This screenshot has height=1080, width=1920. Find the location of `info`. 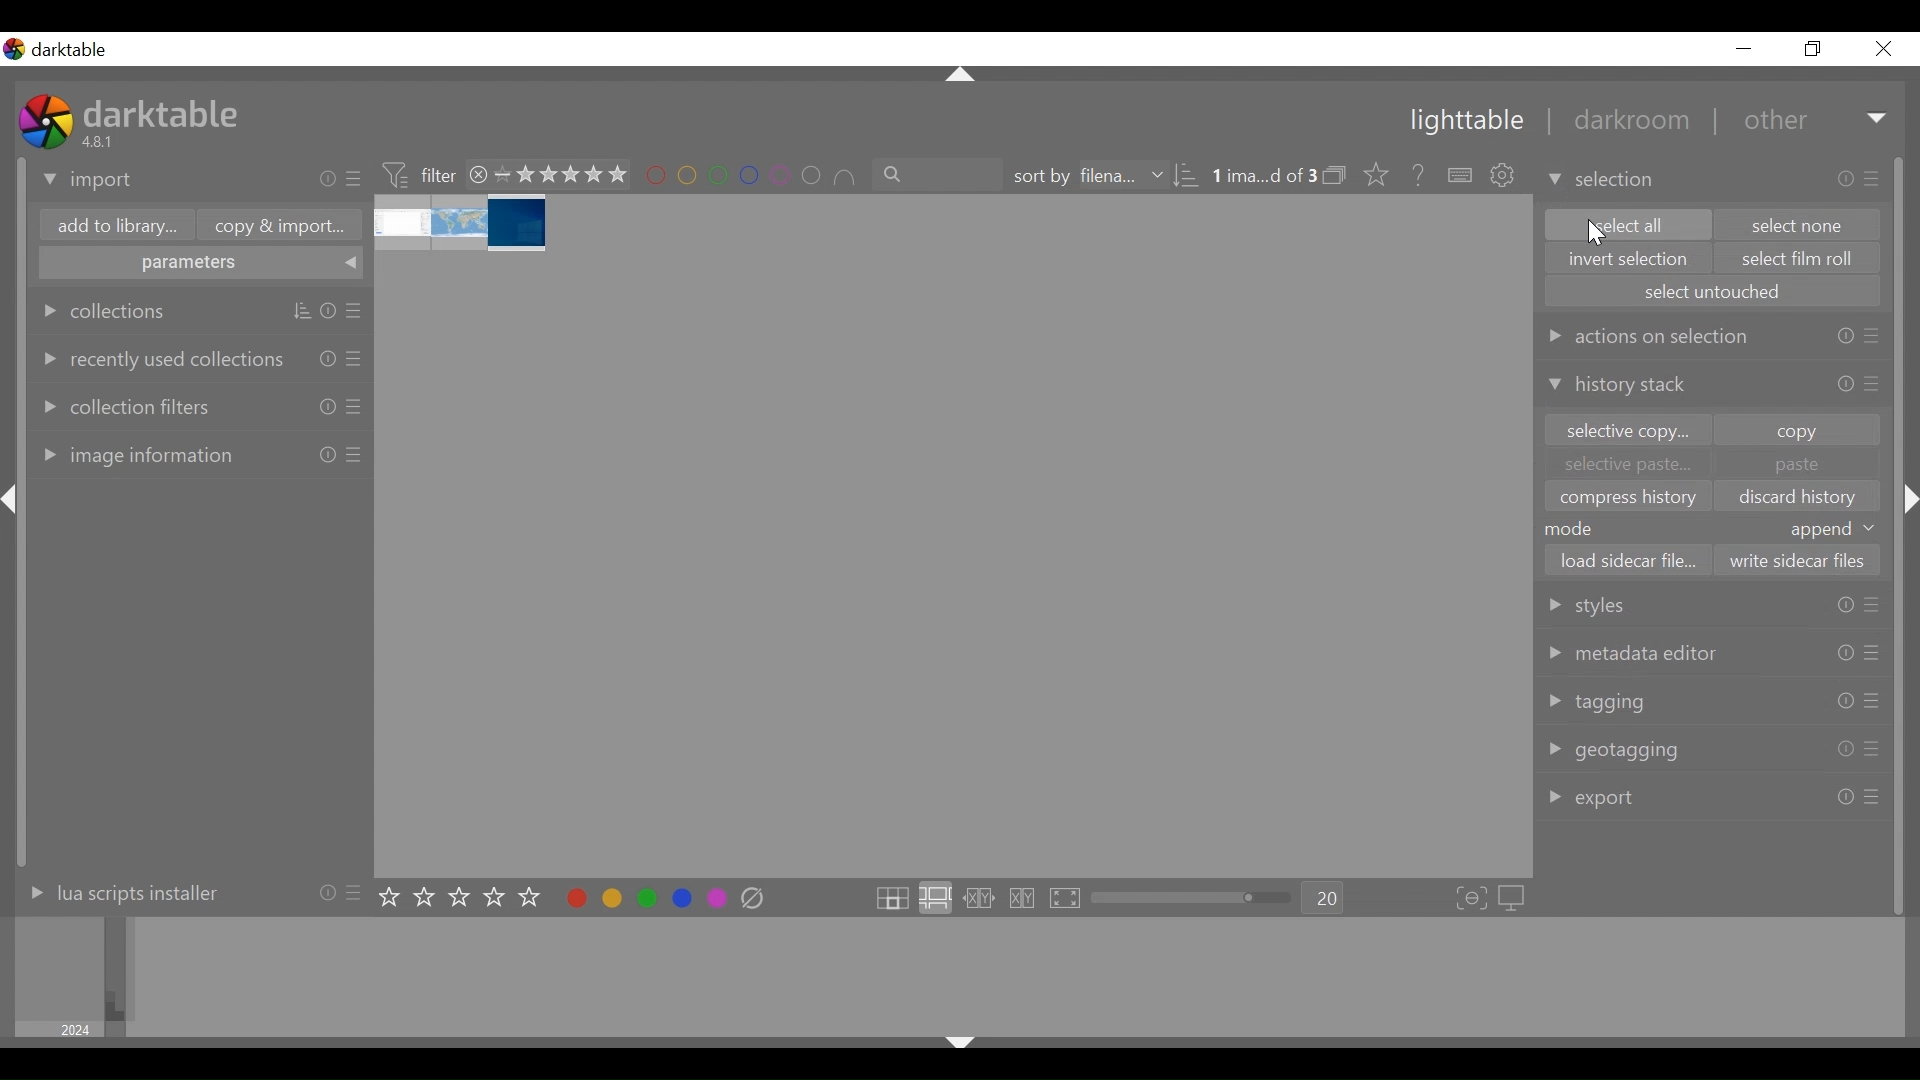

info is located at coordinates (328, 357).